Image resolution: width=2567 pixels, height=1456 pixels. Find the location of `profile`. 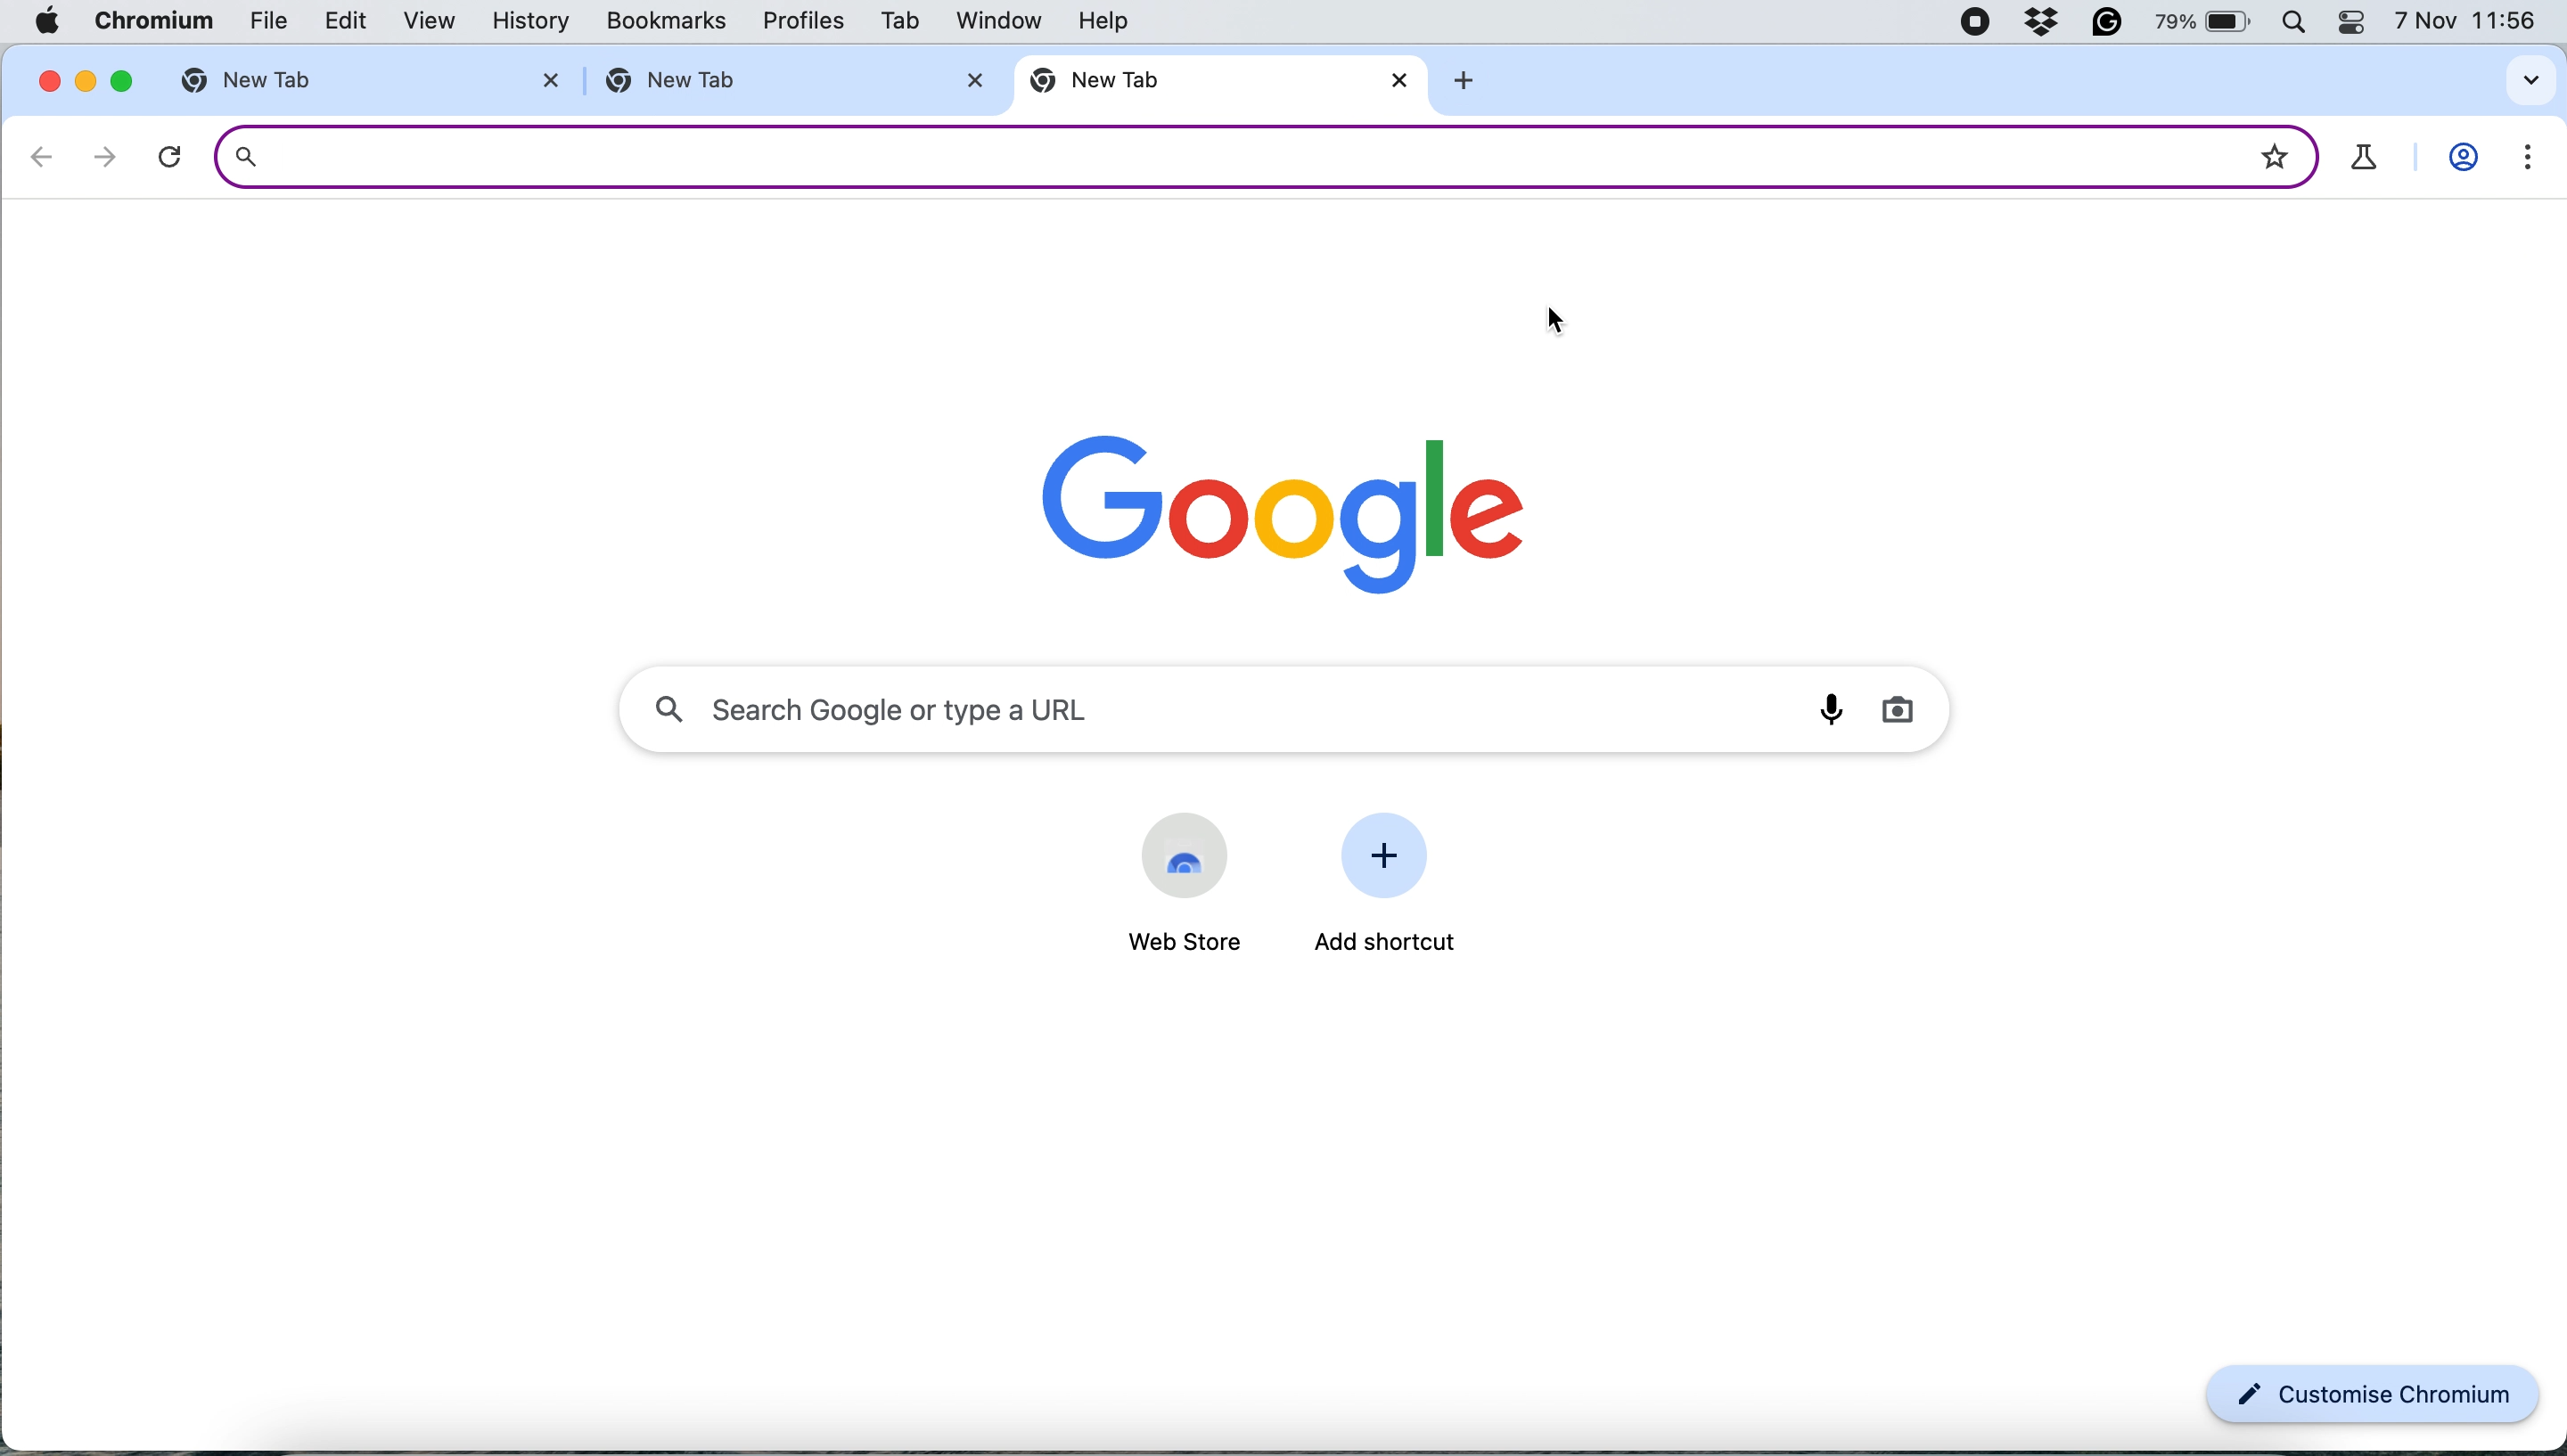

profile is located at coordinates (2465, 161).